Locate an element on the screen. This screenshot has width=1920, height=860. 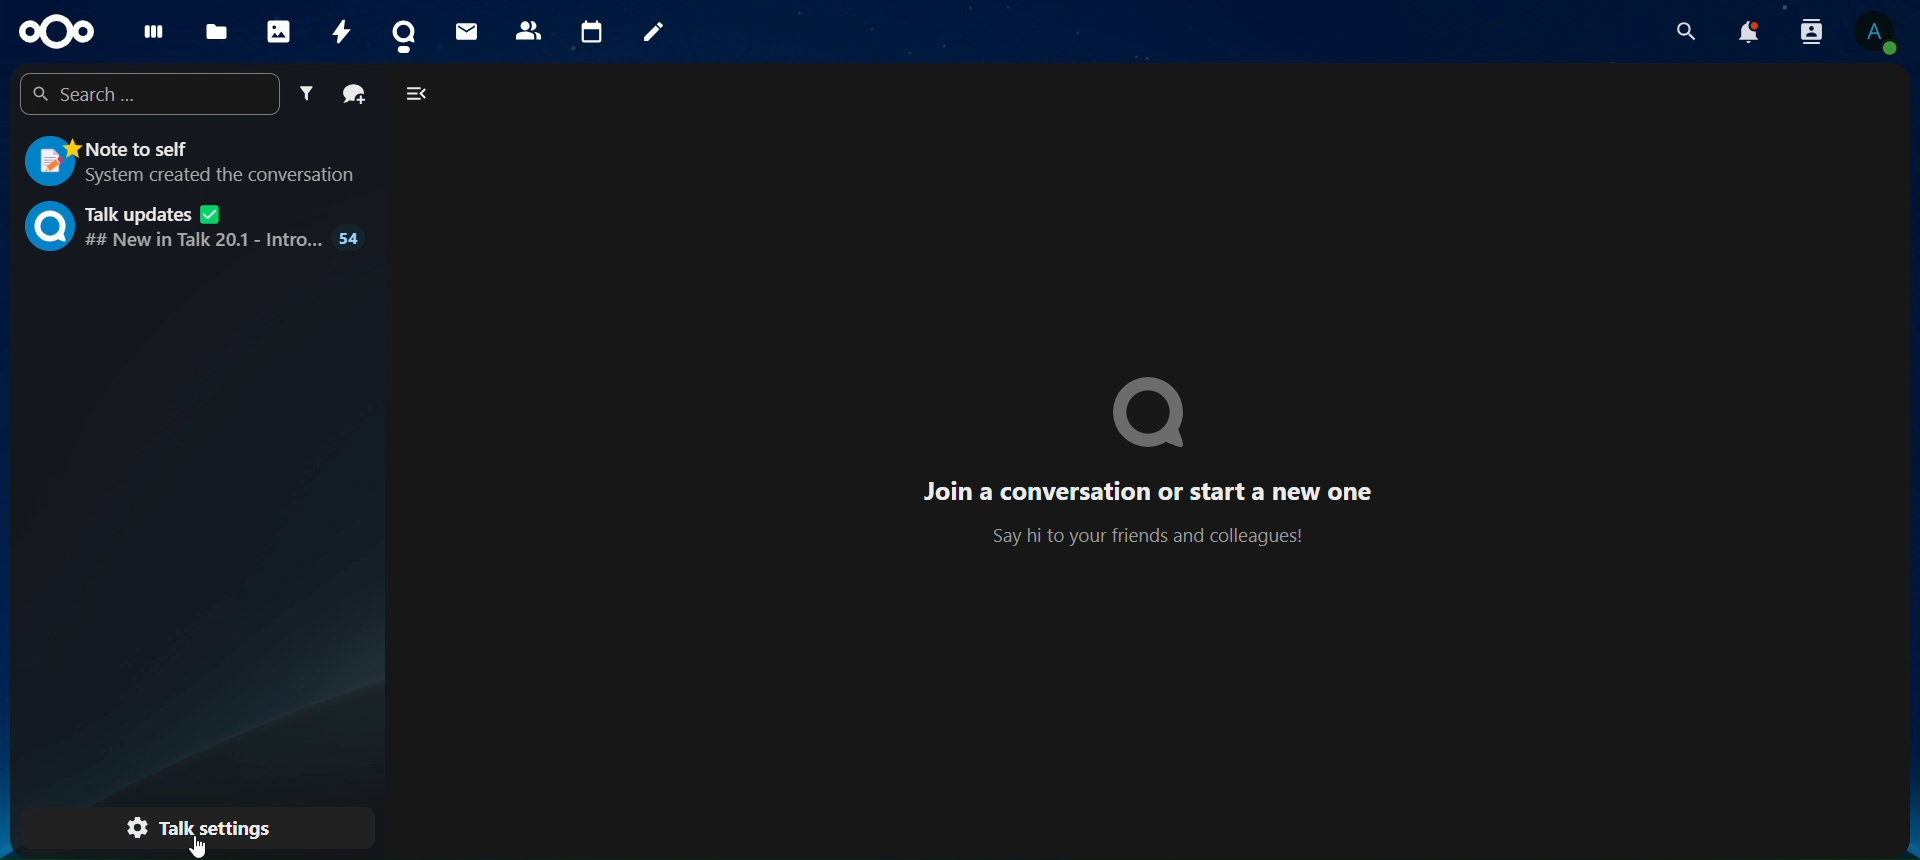
create a group is located at coordinates (355, 94).